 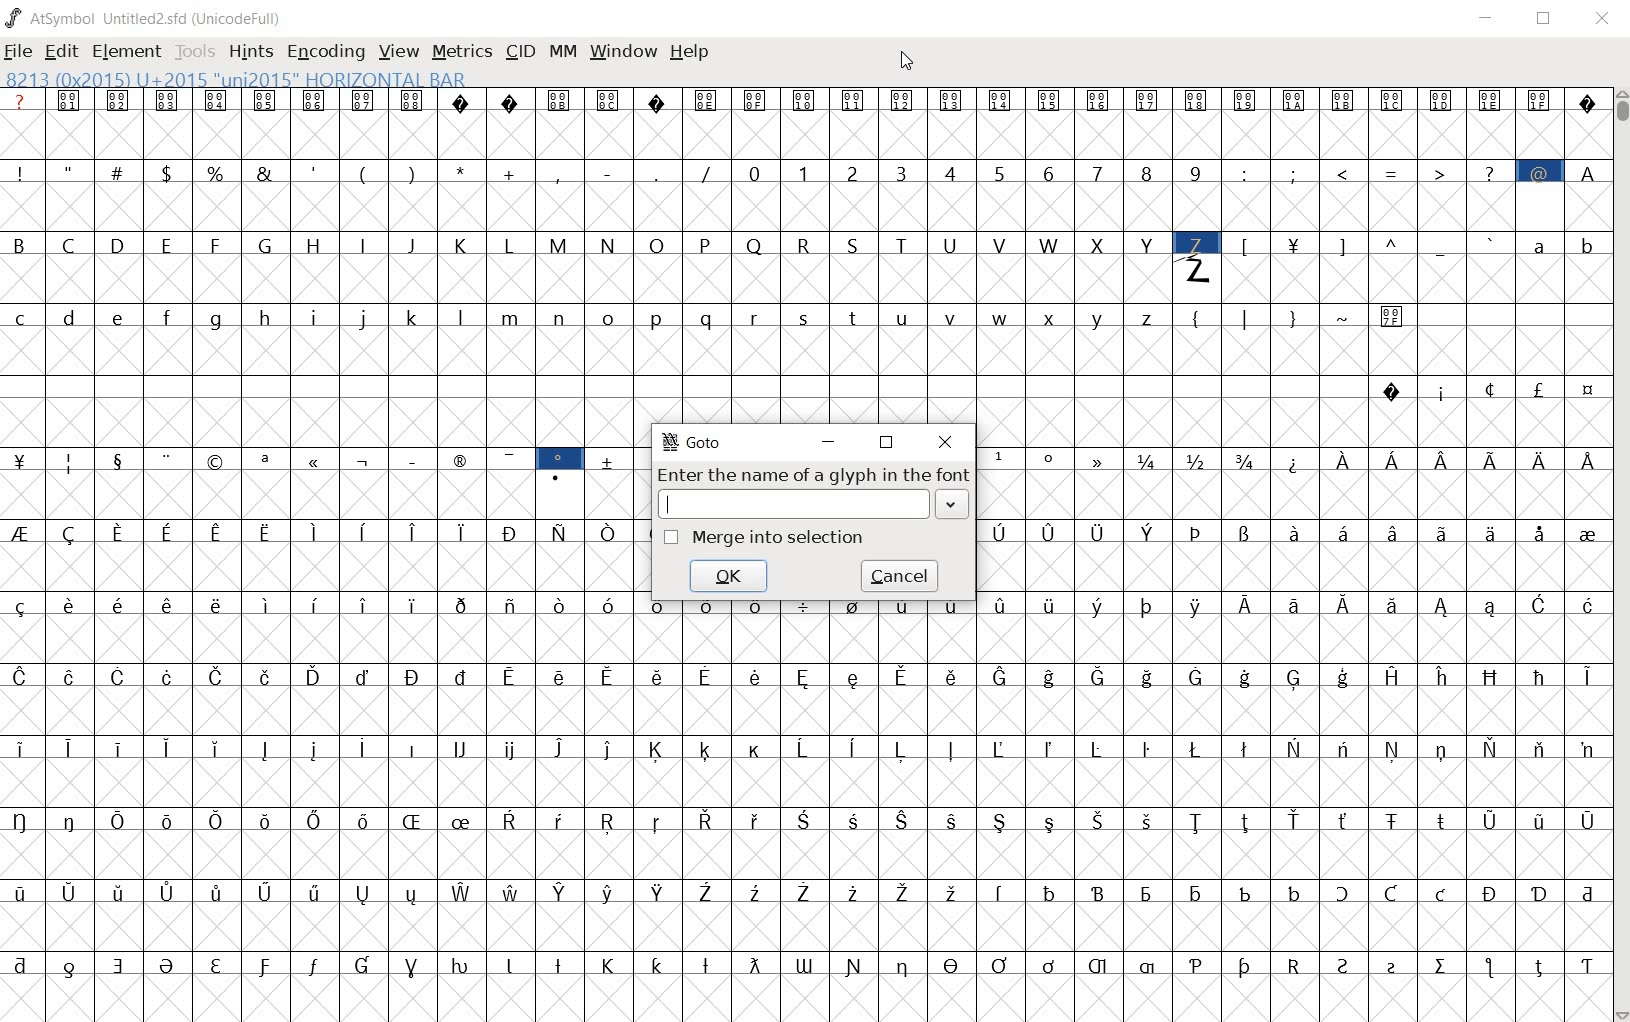 What do you see at coordinates (520, 51) in the screenshot?
I see `CID` at bounding box center [520, 51].